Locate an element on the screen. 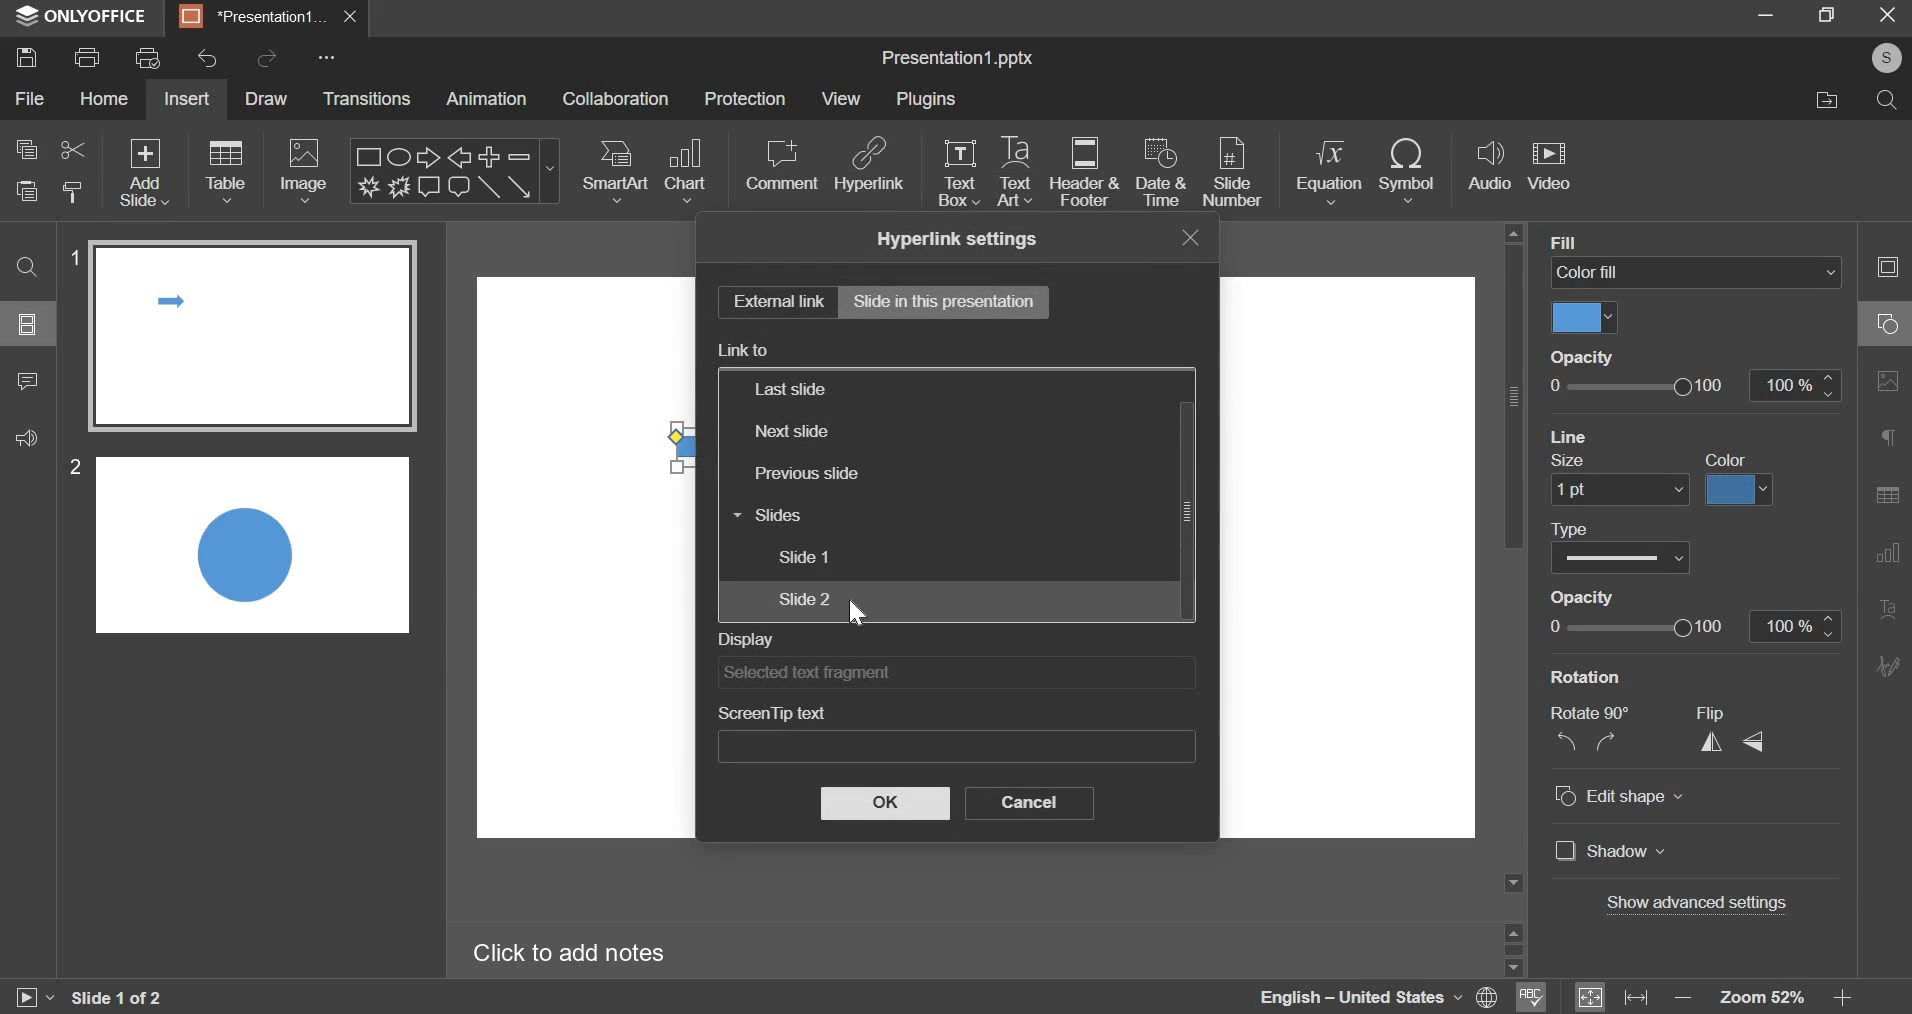 This screenshot has width=1912, height=1014. Rectangular callout is located at coordinates (430, 187).